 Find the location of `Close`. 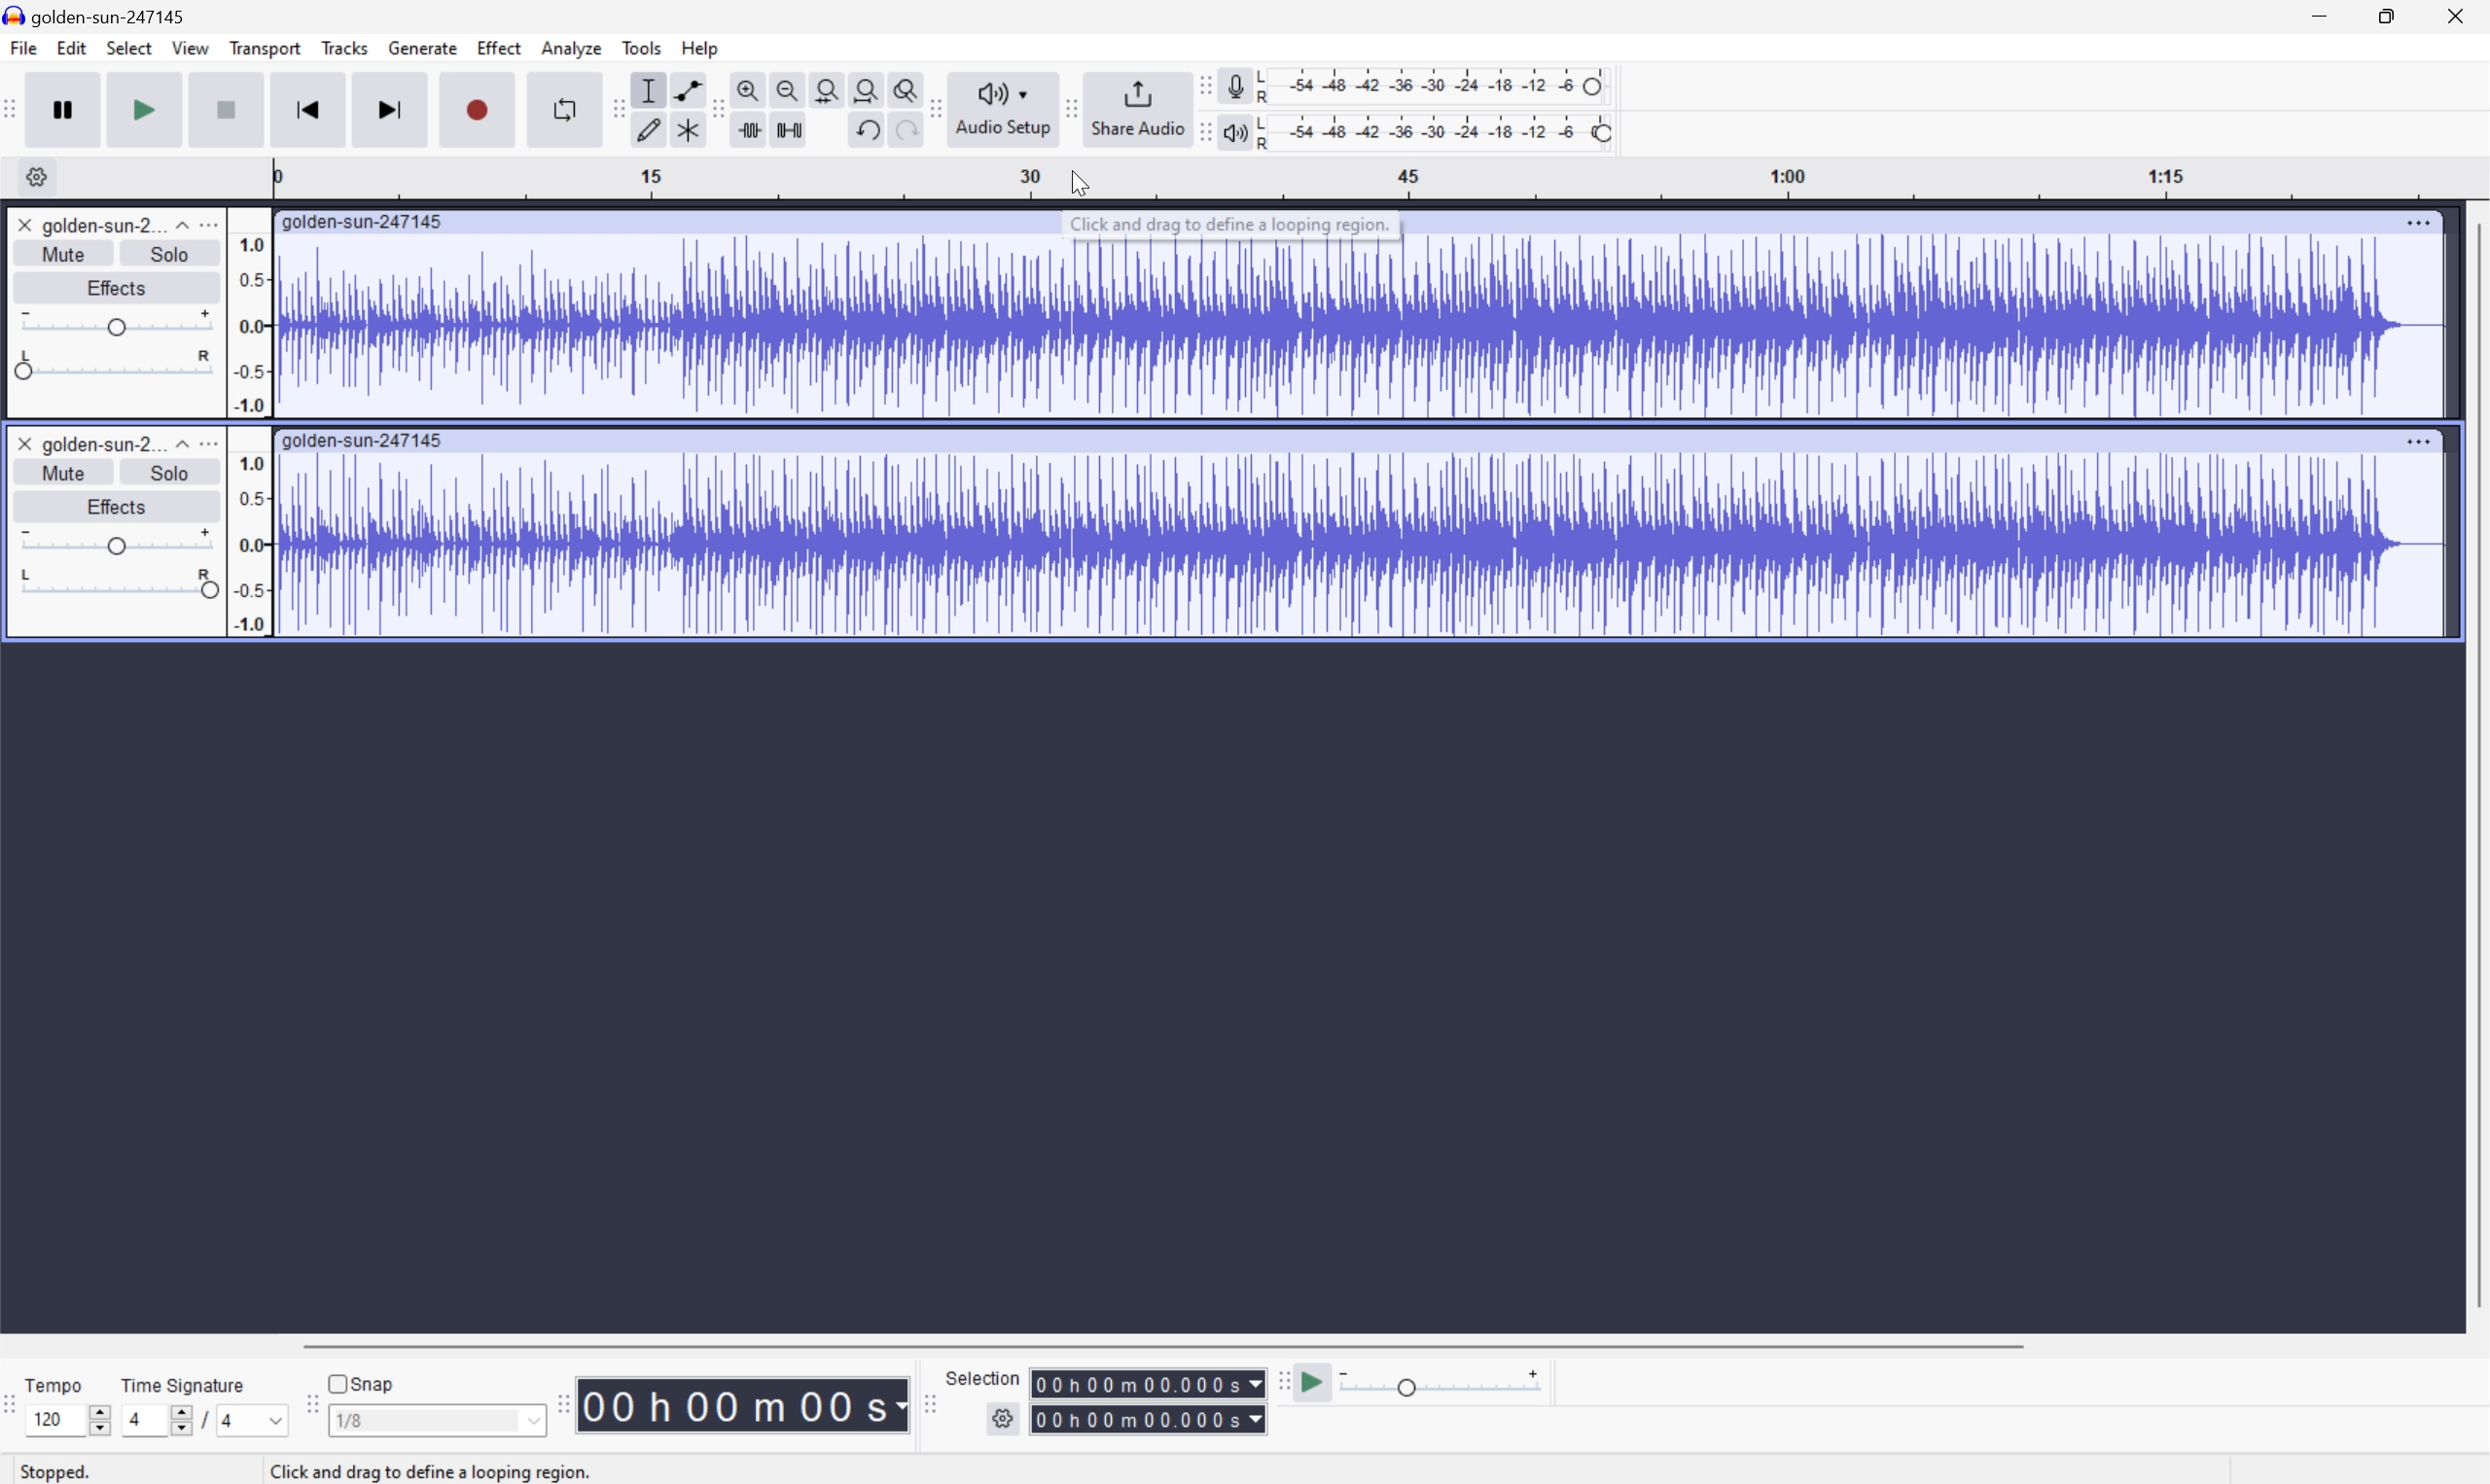

Close is located at coordinates (24, 225).